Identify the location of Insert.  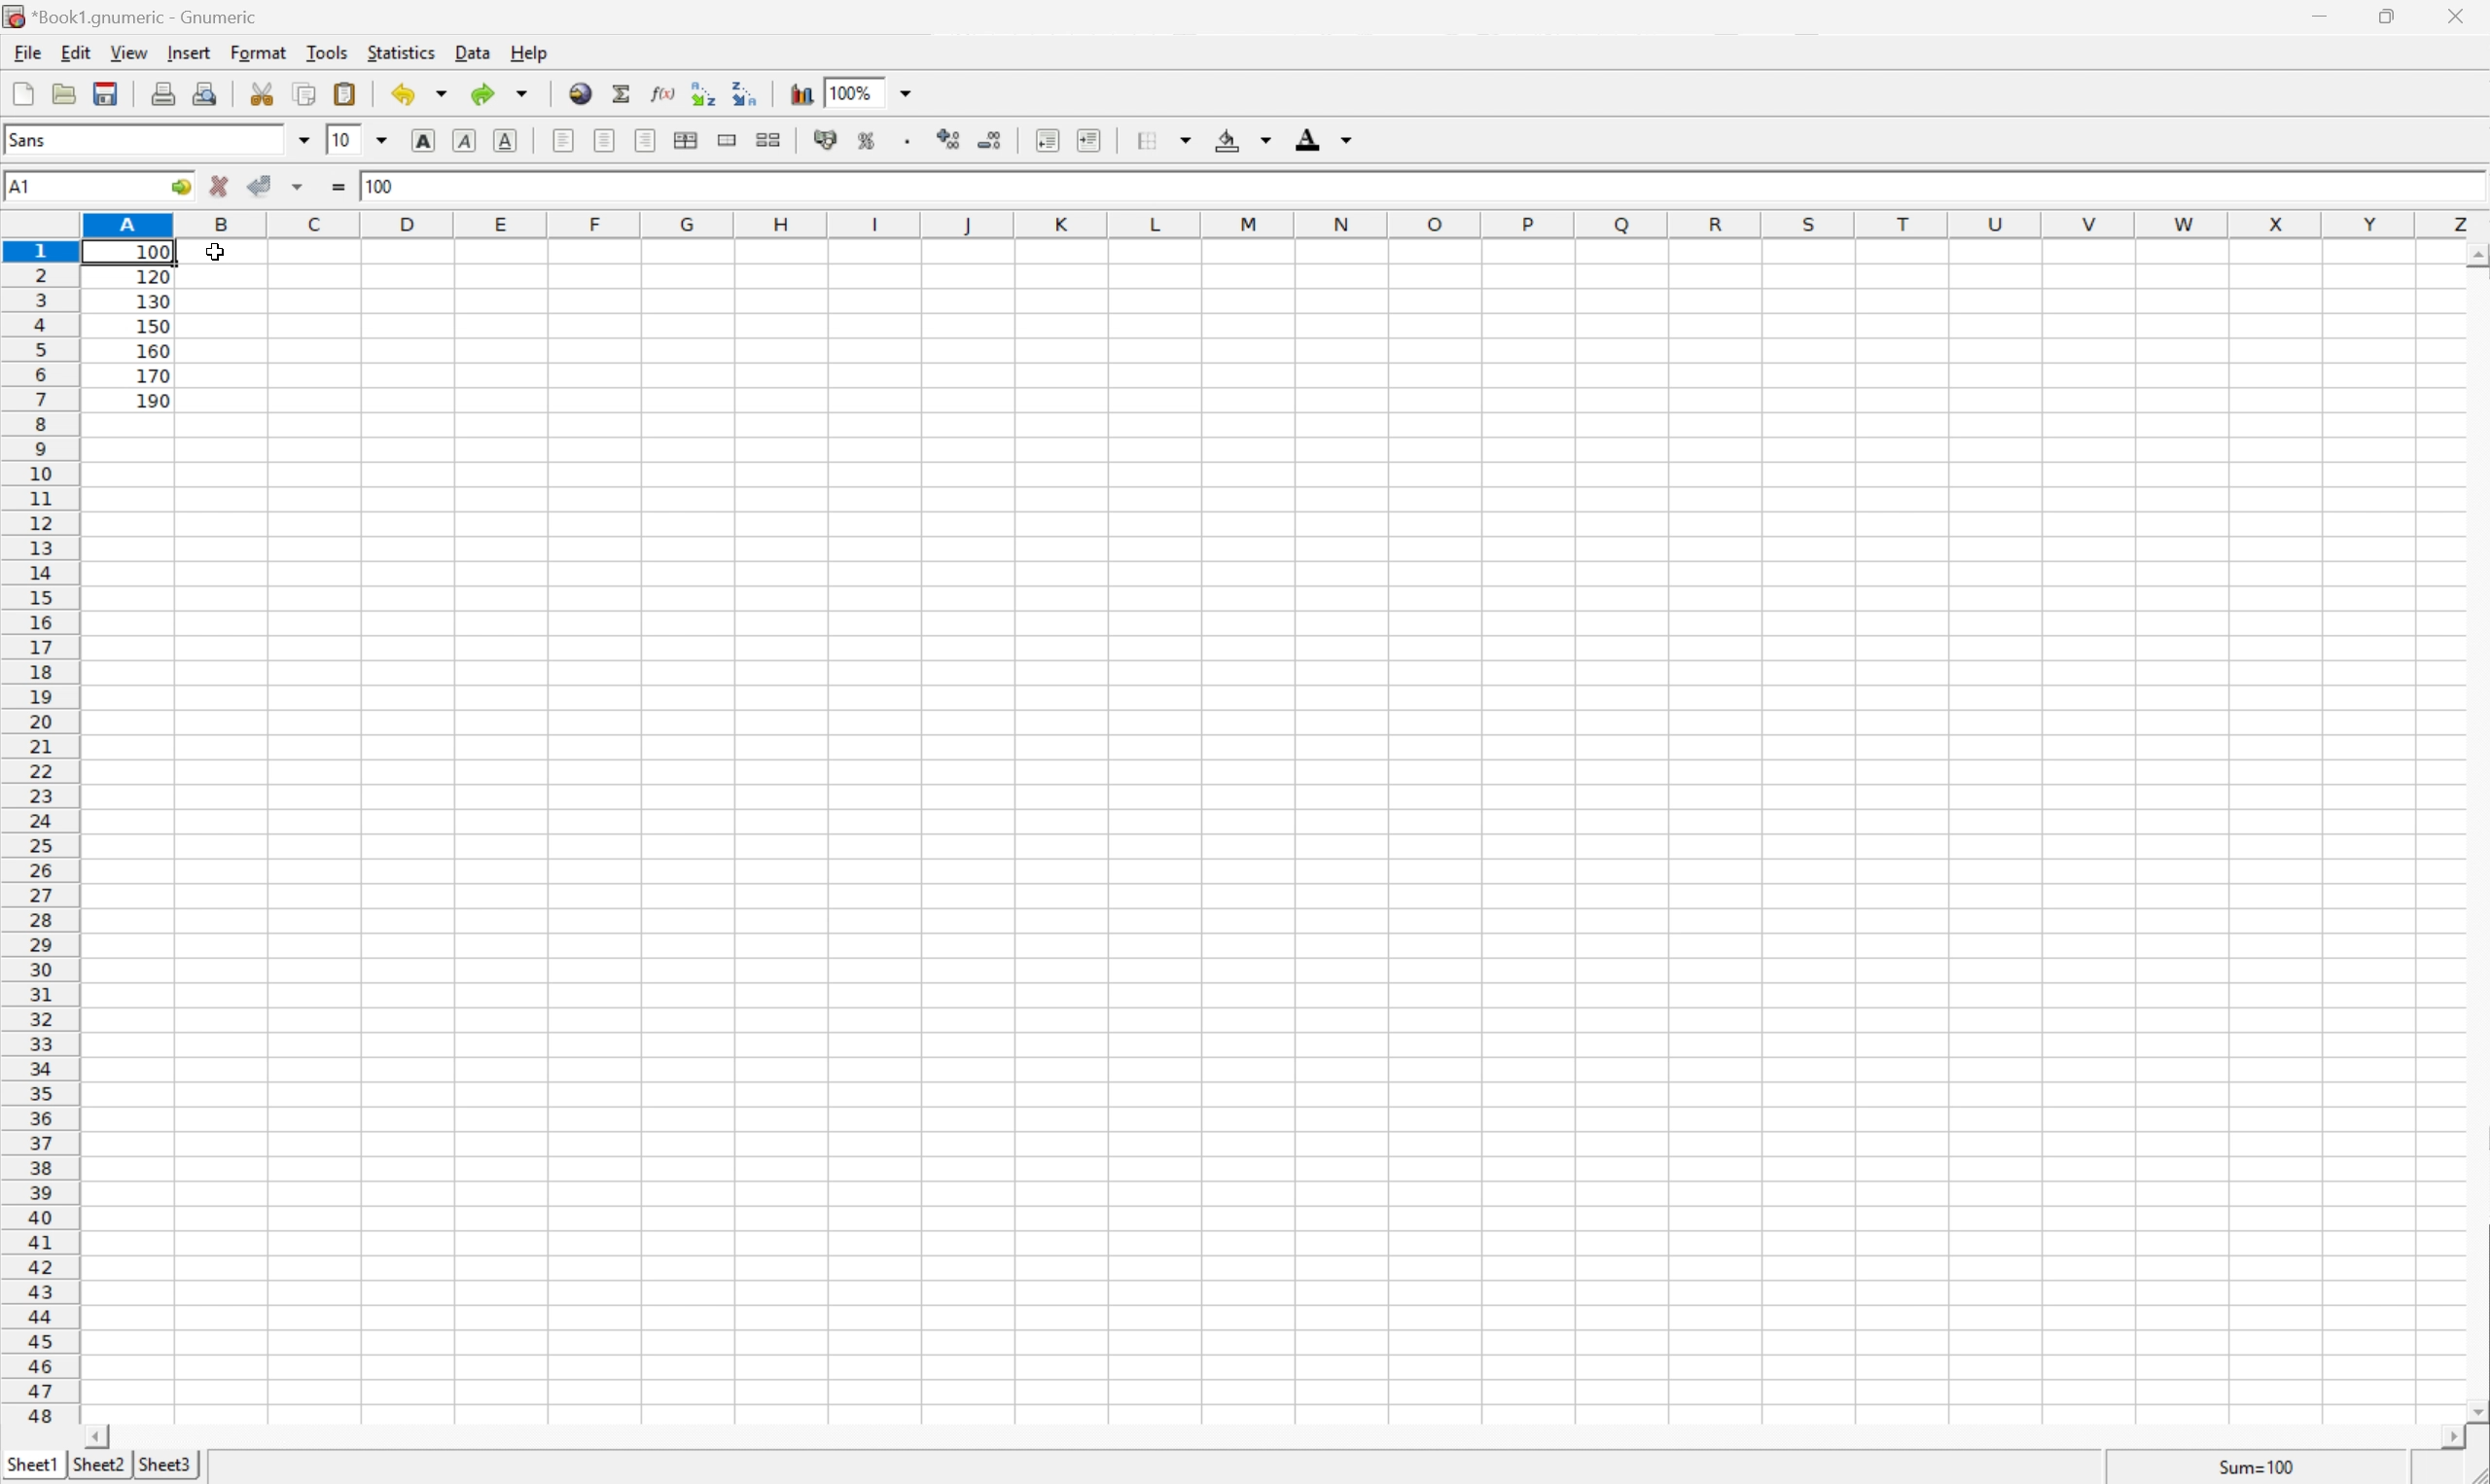
(190, 52).